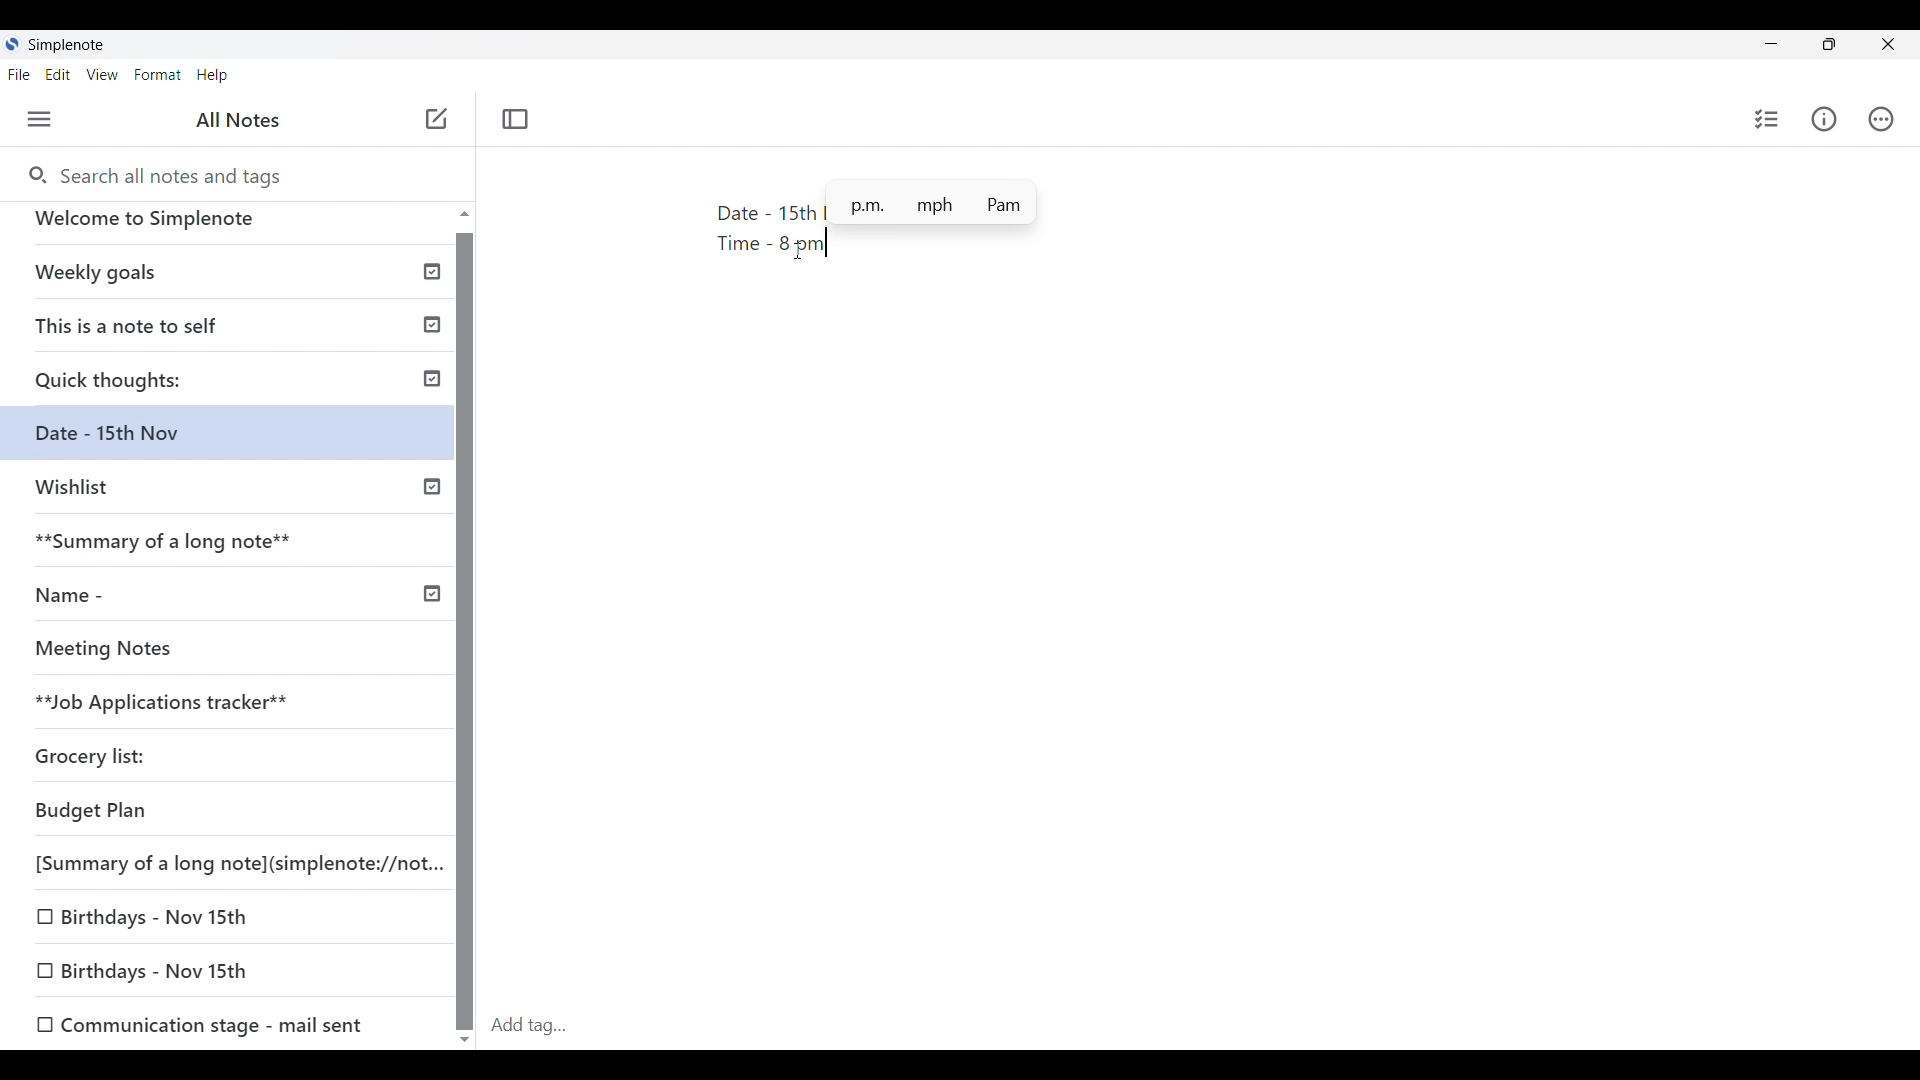  What do you see at coordinates (438, 119) in the screenshot?
I see `Add note` at bounding box center [438, 119].